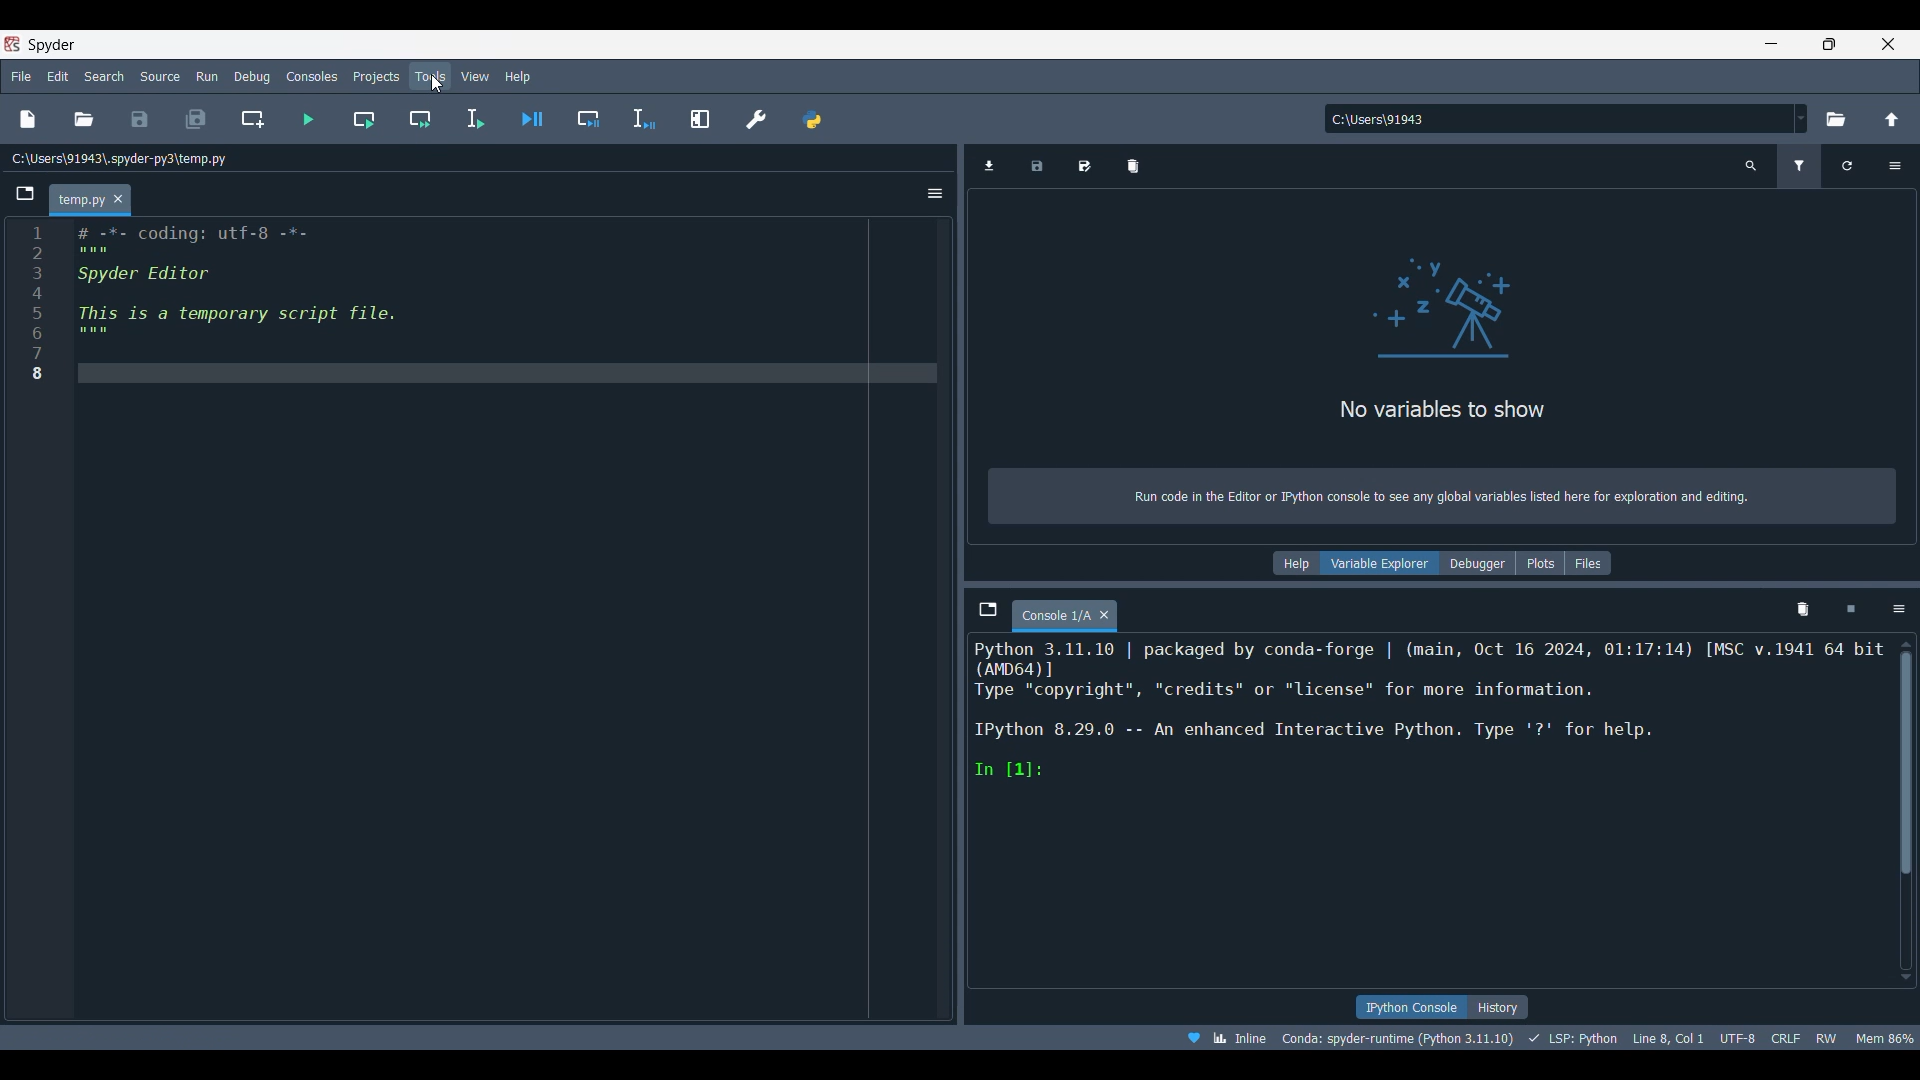  Describe the element at coordinates (443, 86) in the screenshot. I see `cursor` at that location.